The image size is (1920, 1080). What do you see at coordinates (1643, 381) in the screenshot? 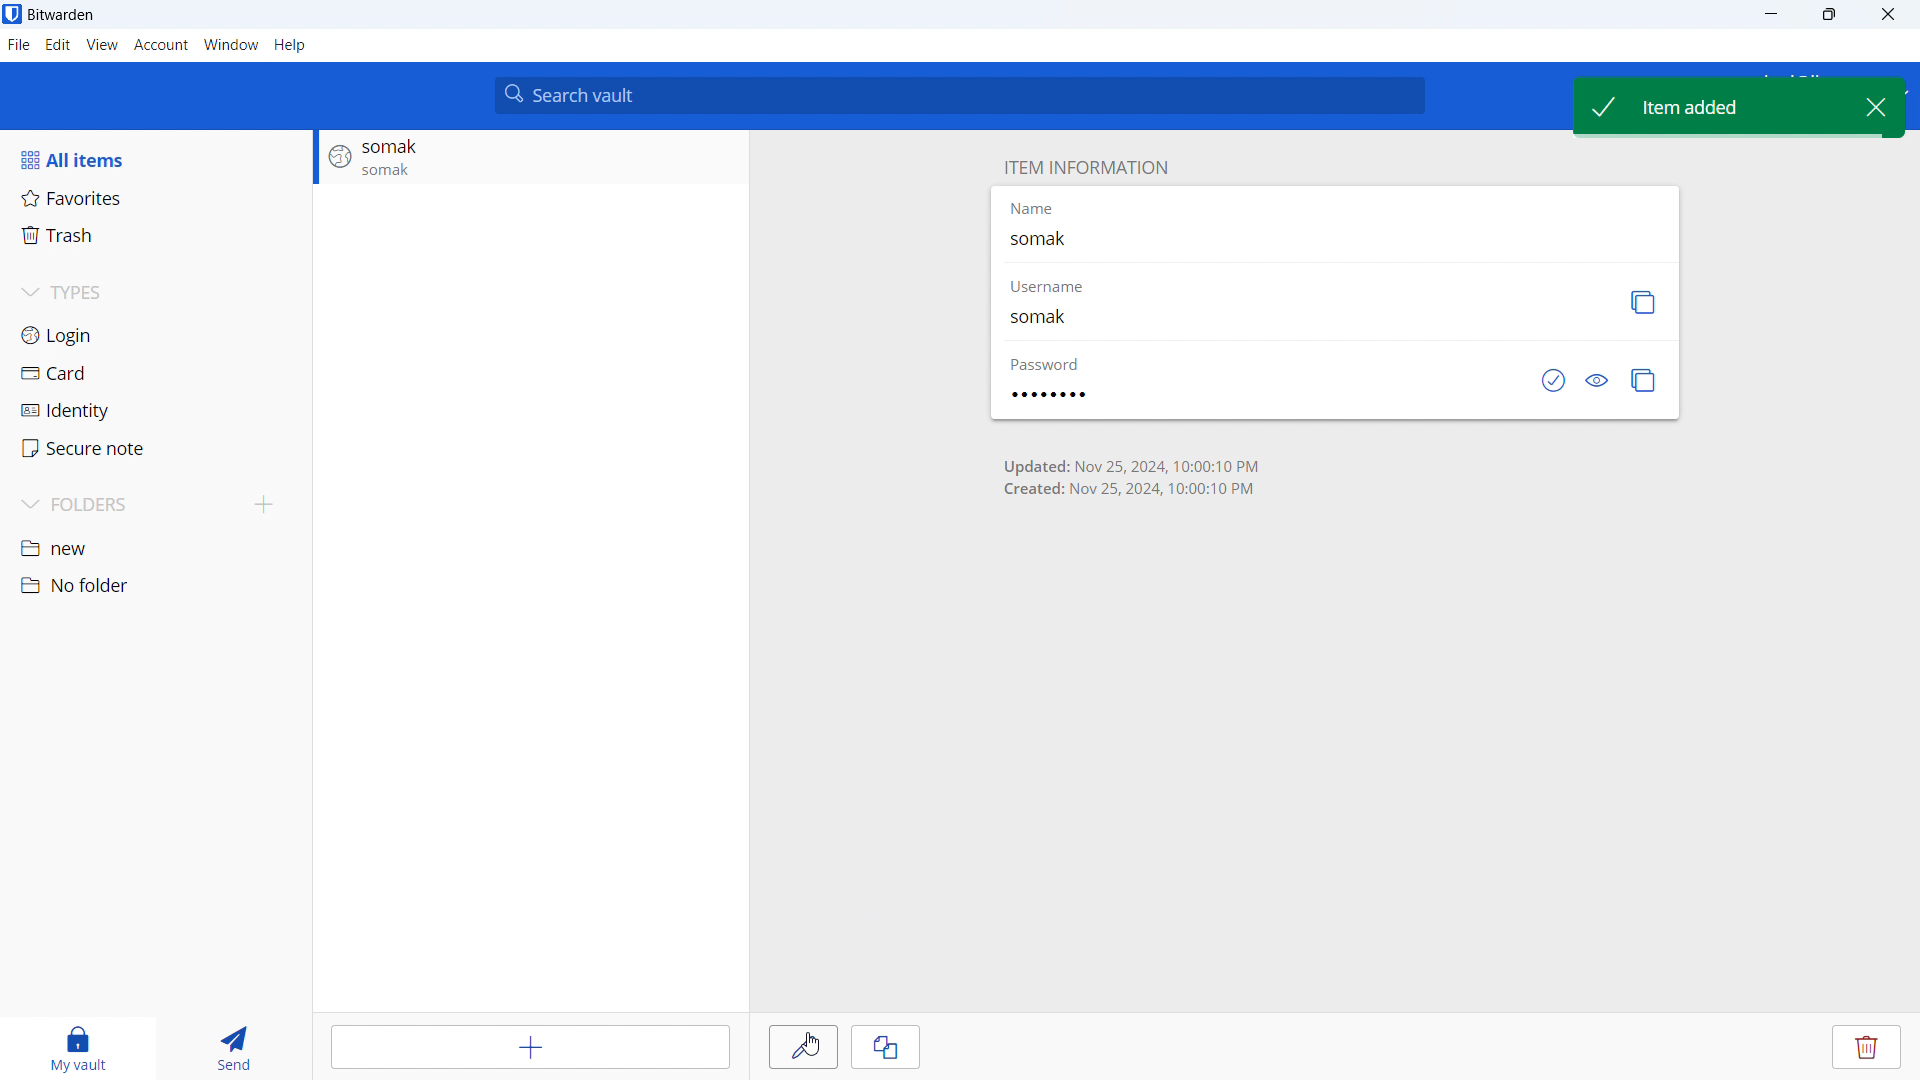
I see `copy password` at bounding box center [1643, 381].